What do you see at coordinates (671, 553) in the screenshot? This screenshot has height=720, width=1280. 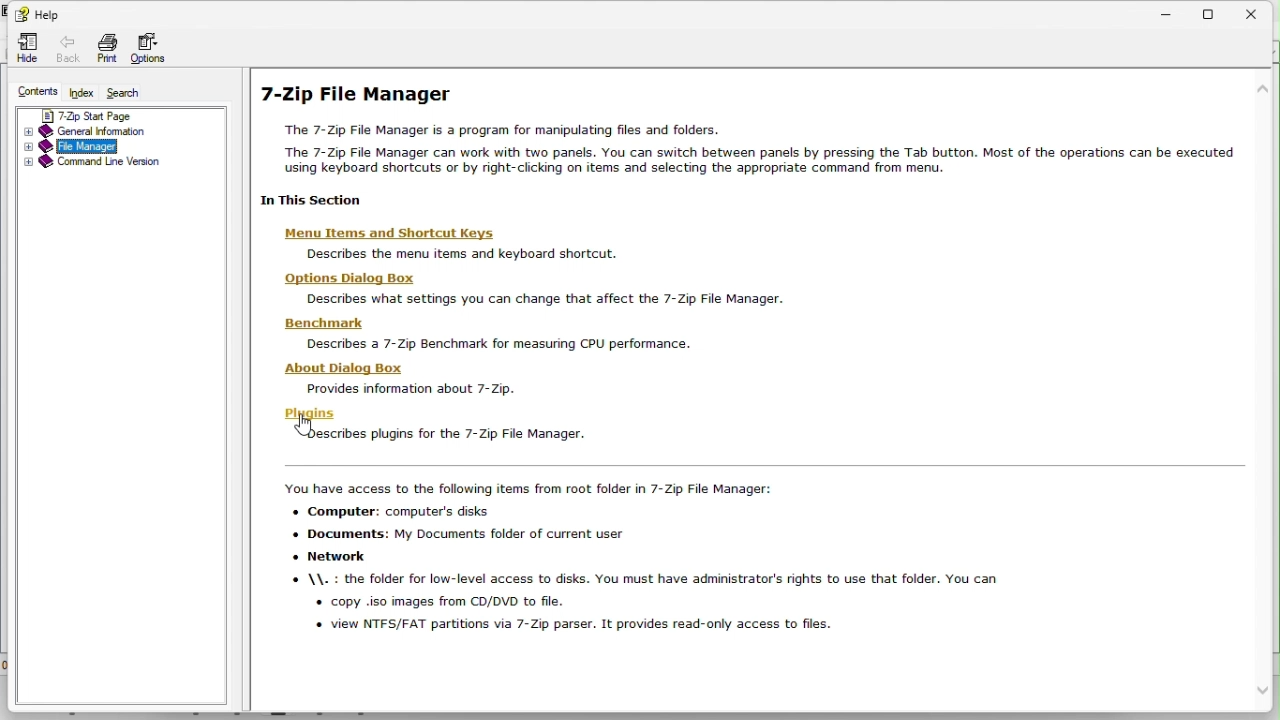 I see `text` at bounding box center [671, 553].